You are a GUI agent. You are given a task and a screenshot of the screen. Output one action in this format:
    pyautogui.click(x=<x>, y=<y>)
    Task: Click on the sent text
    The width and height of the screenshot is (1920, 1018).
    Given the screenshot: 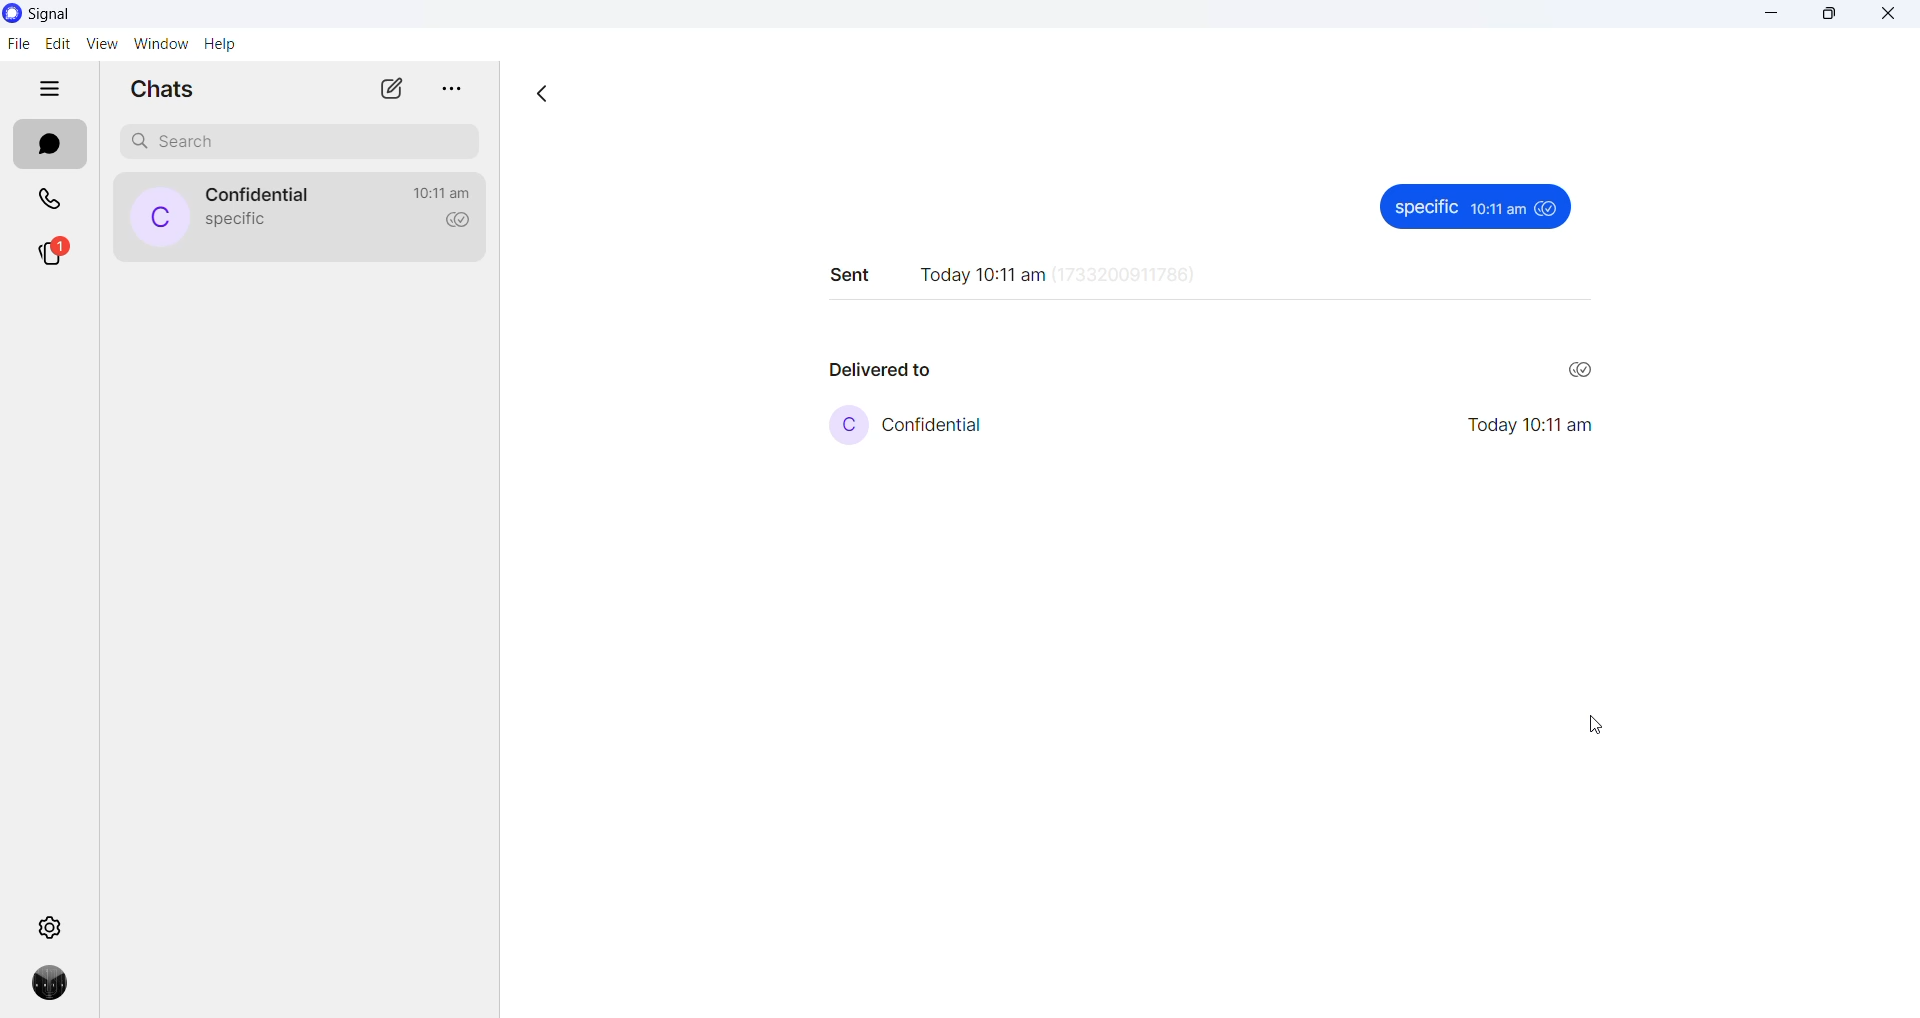 What is the action you would take?
    pyautogui.click(x=846, y=276)
    